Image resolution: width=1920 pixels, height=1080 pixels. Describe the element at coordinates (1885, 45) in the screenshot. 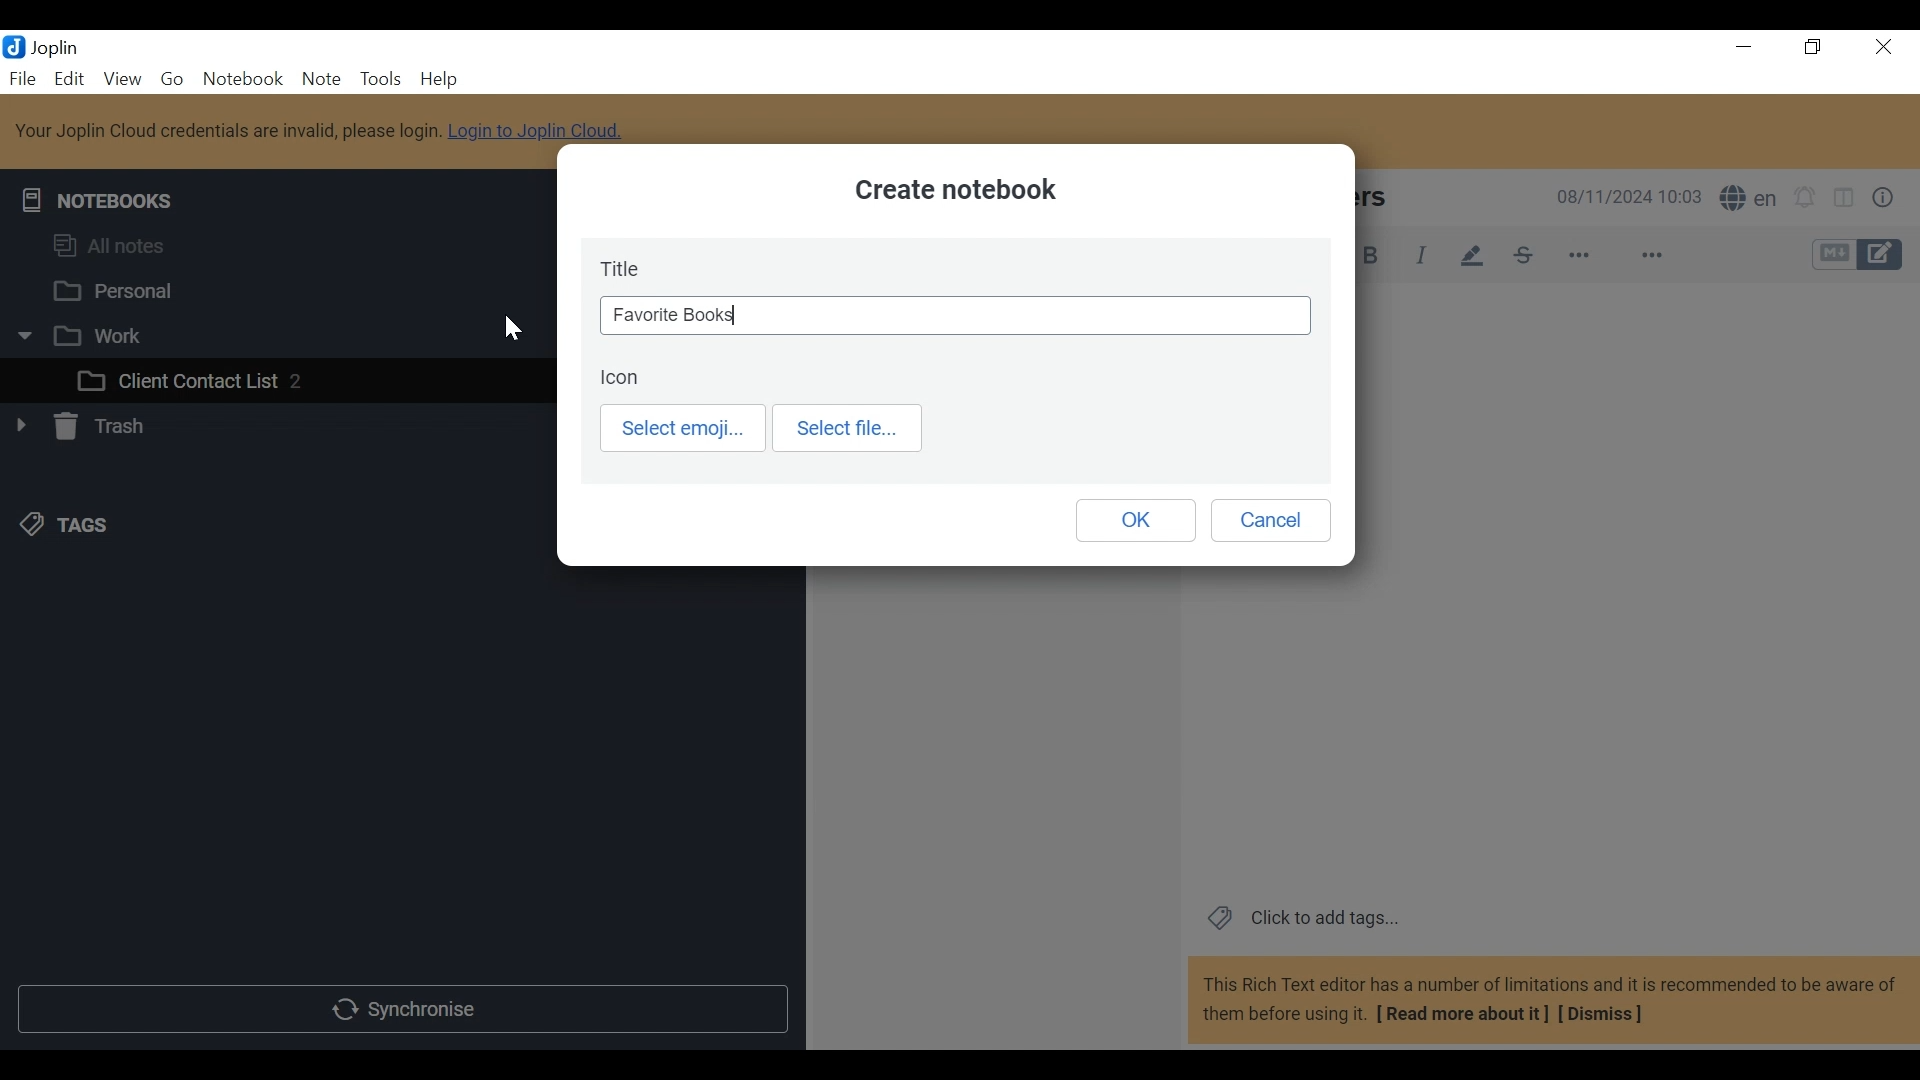

I see `Close` at that location.